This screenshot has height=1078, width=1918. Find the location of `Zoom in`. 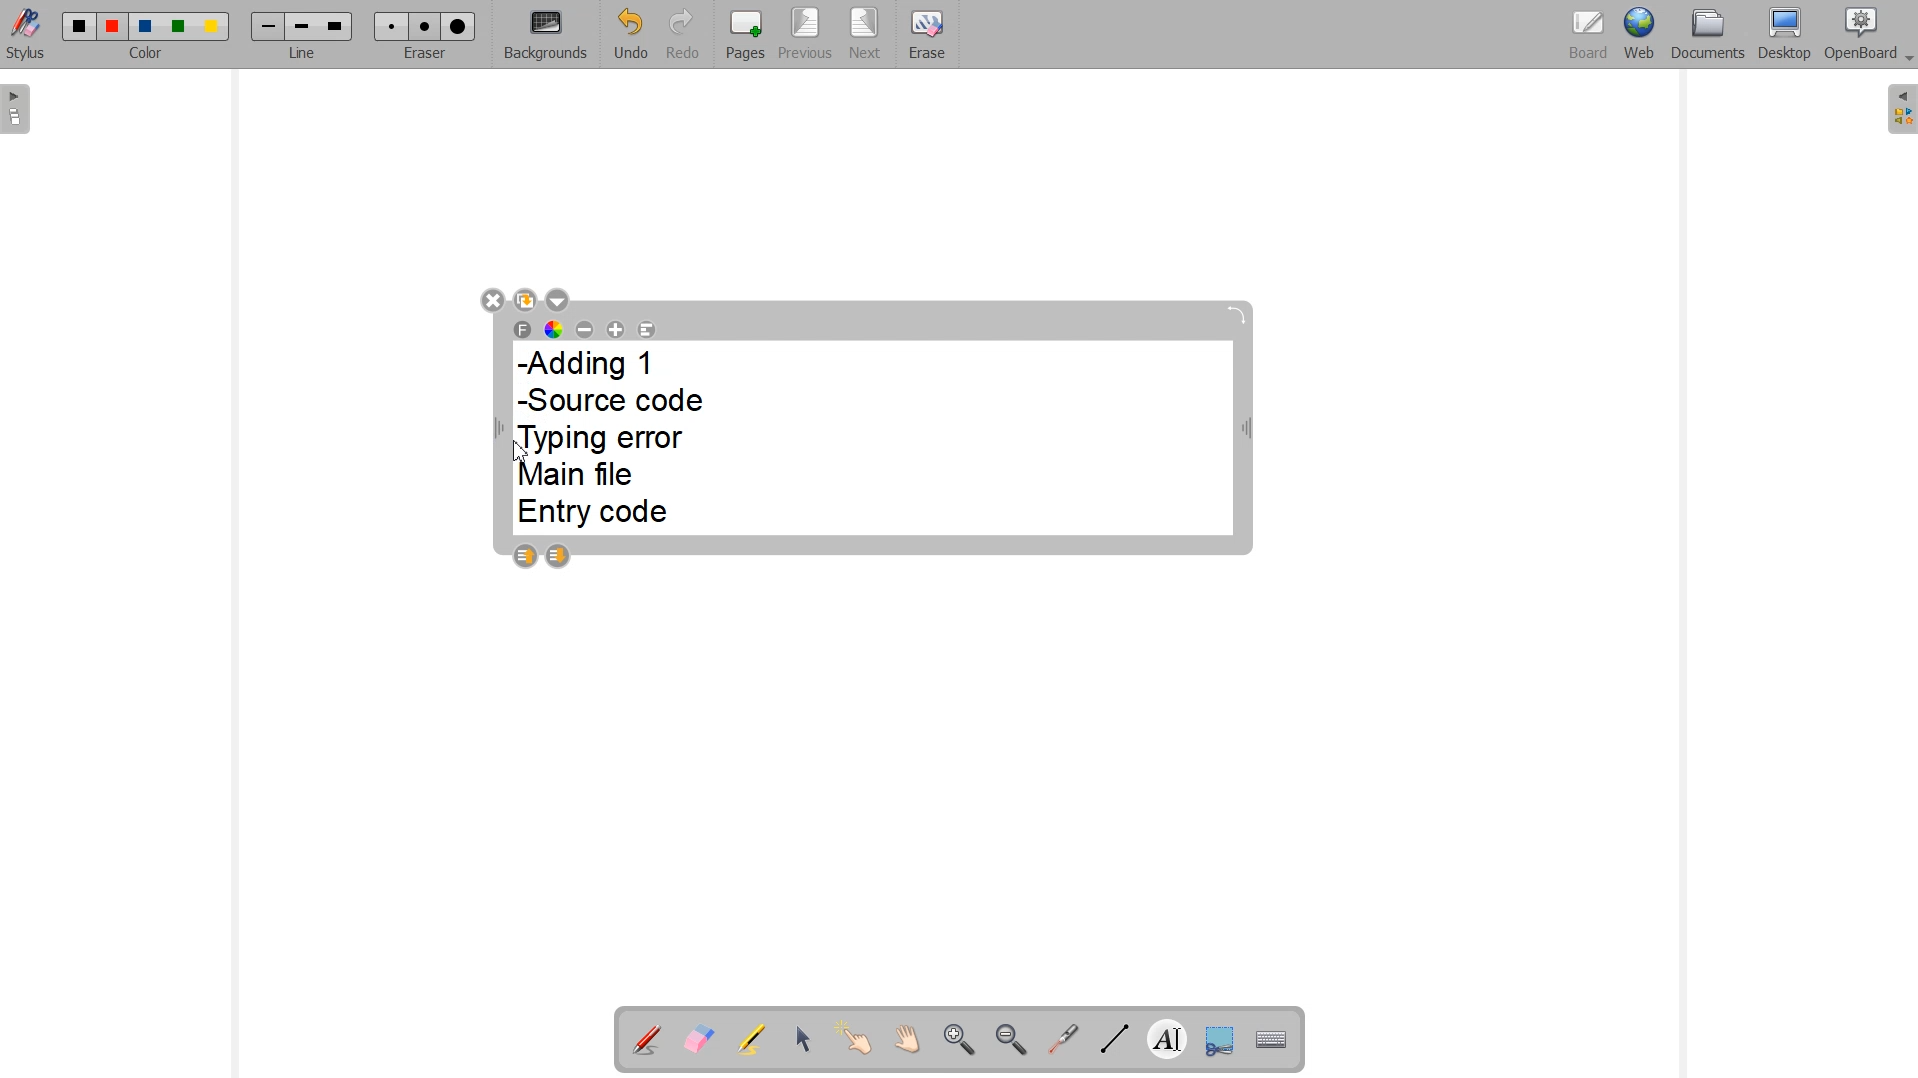

Zoom in is located at coordinates (956, 1039).